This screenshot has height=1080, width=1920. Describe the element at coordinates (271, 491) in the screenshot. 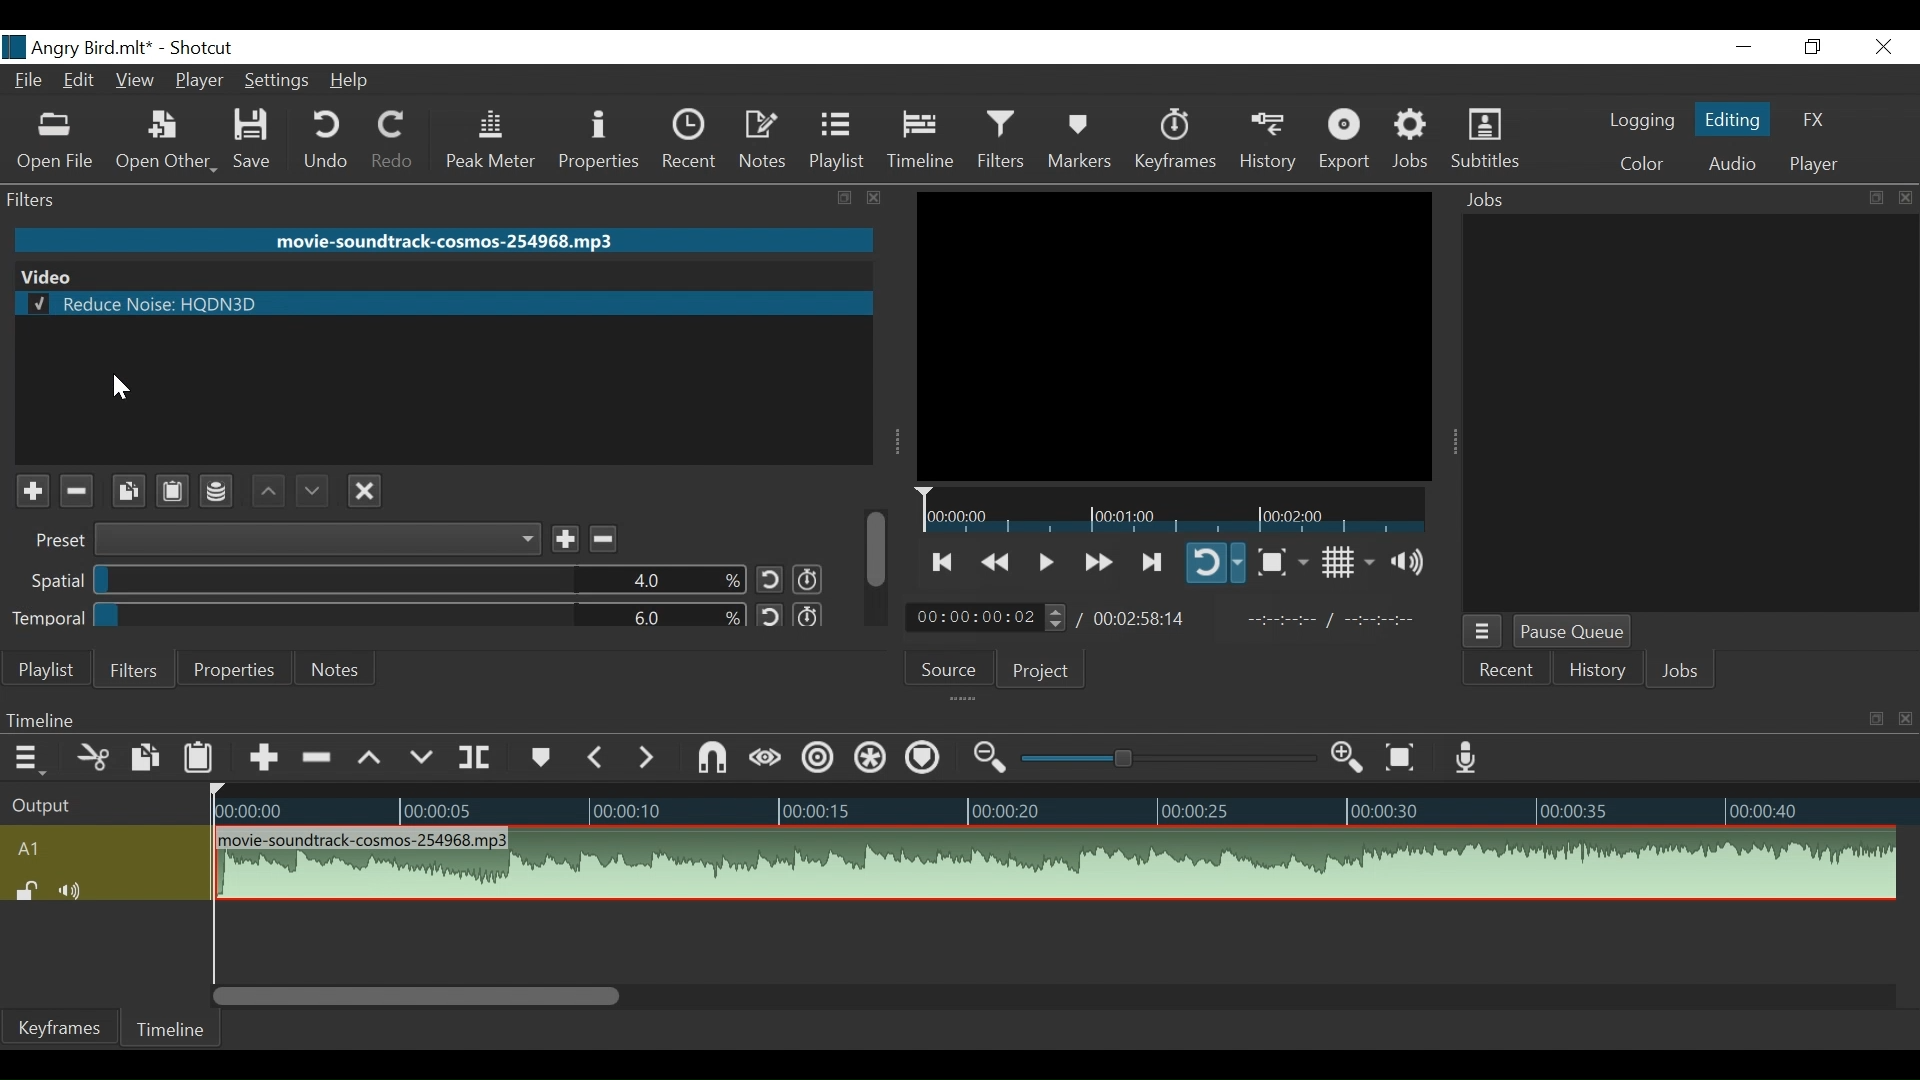

I see `Move filter up` at that location.